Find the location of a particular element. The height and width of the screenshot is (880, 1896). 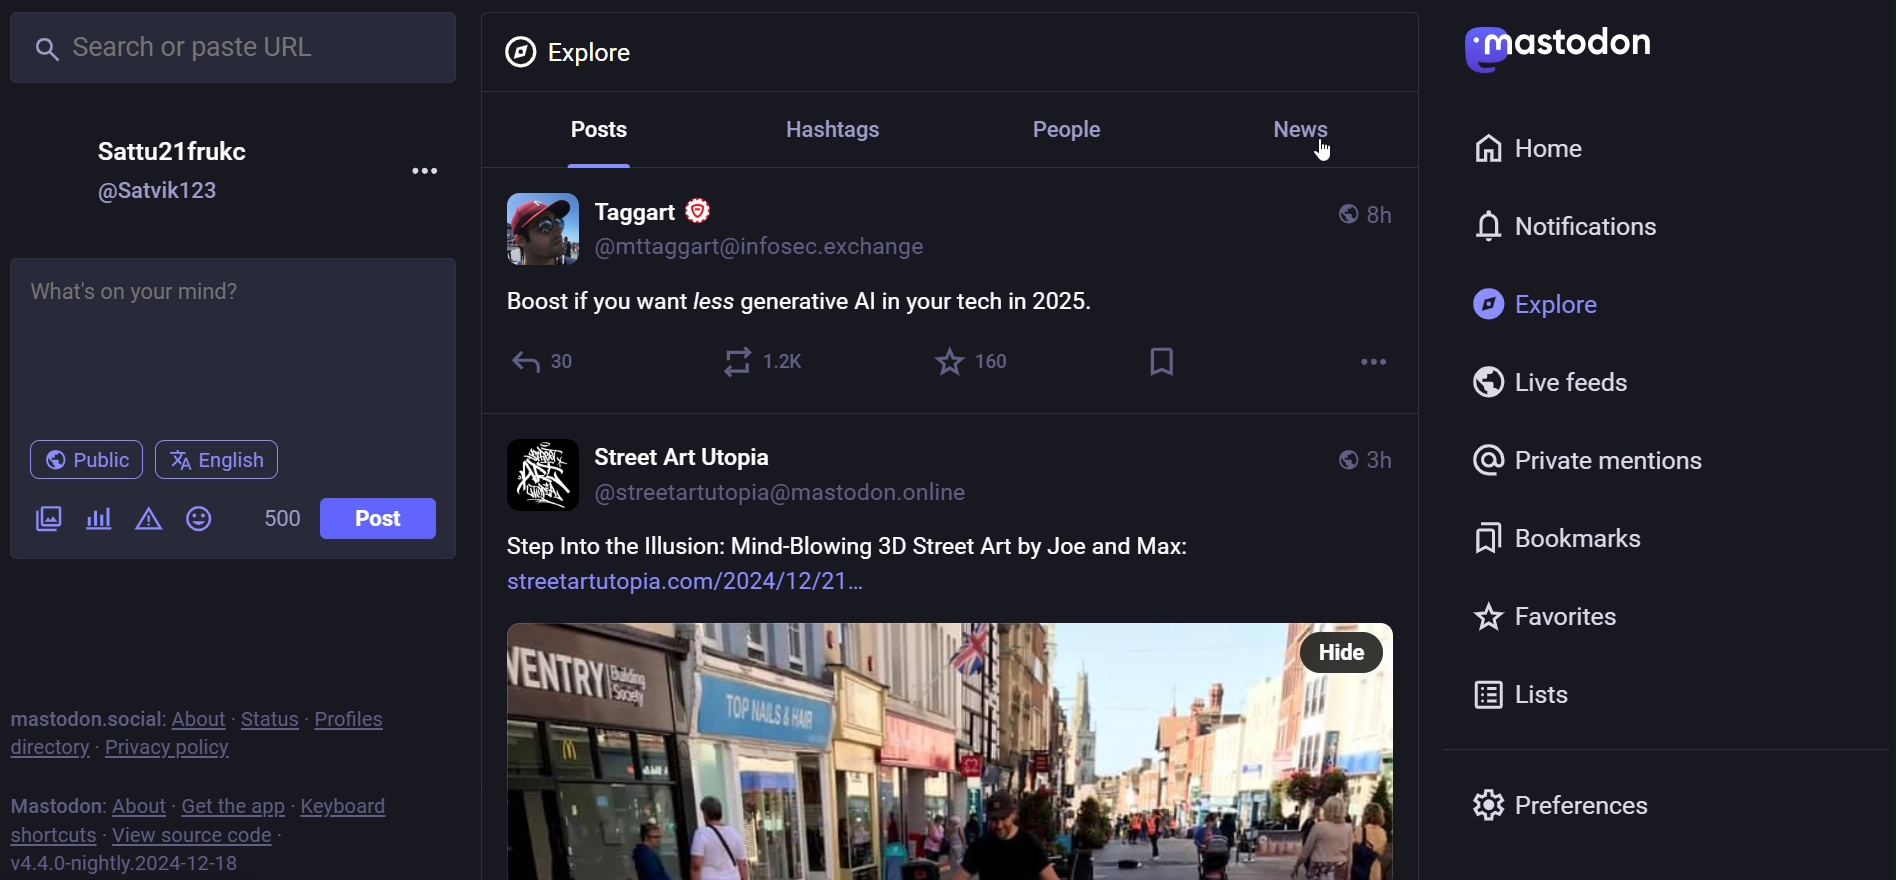

Taggart is located at coordinates (675, 203).